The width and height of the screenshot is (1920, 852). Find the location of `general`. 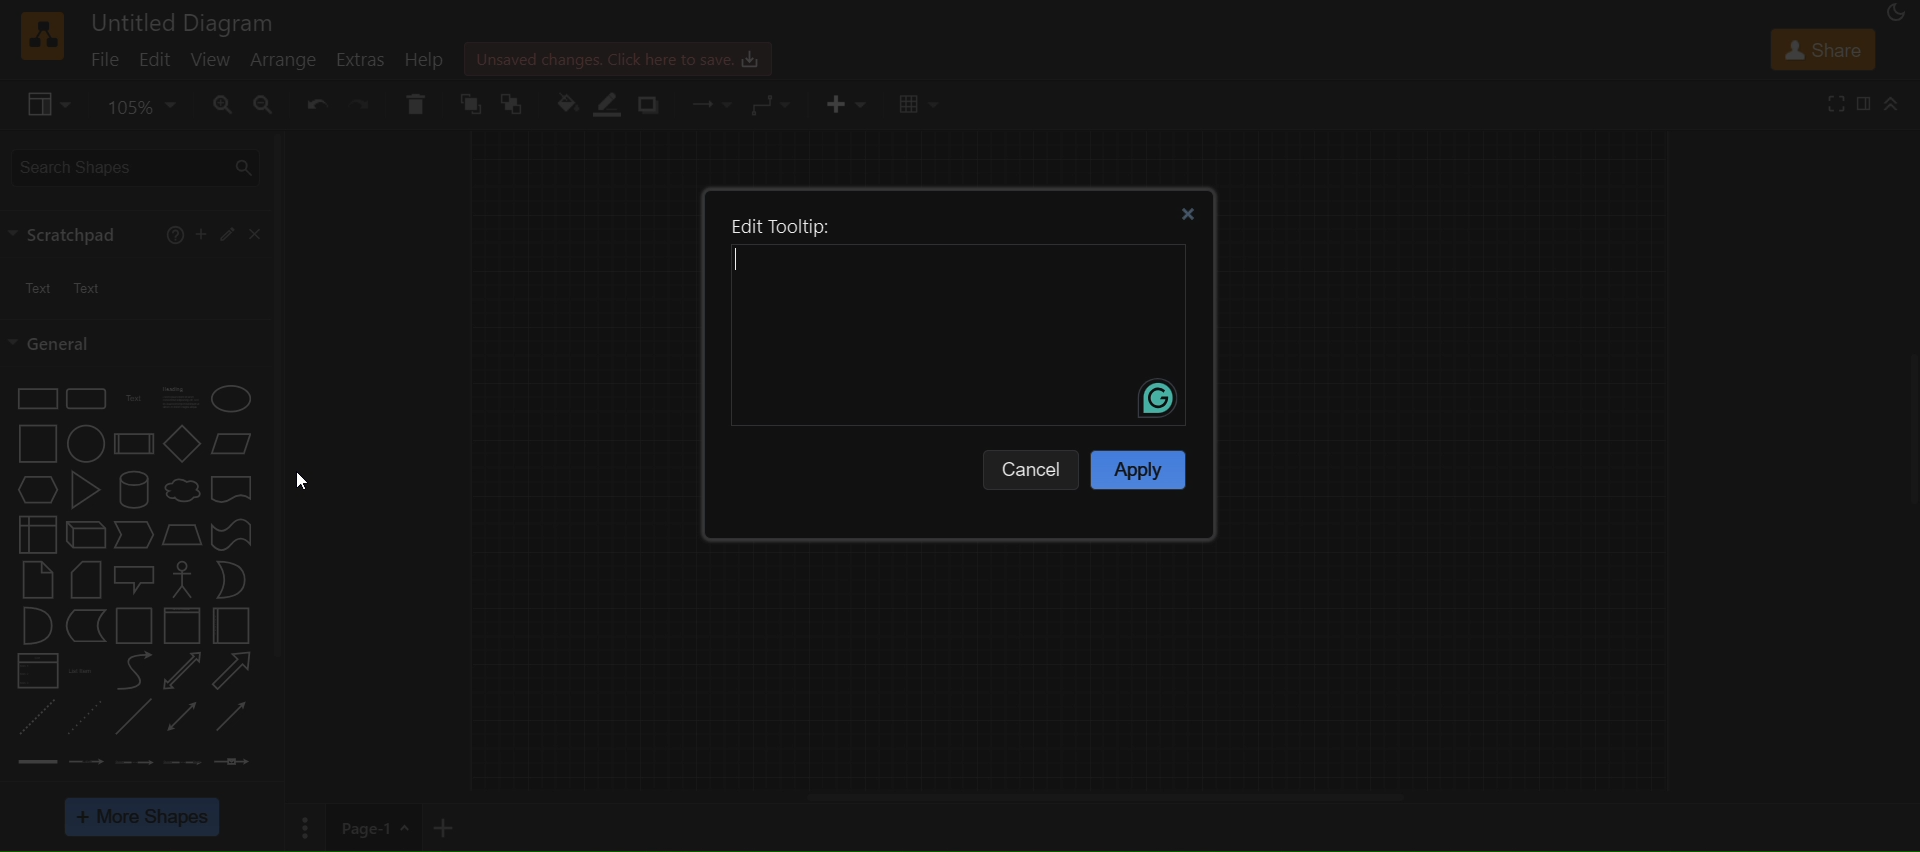

general is located at coordinates (54, 343).